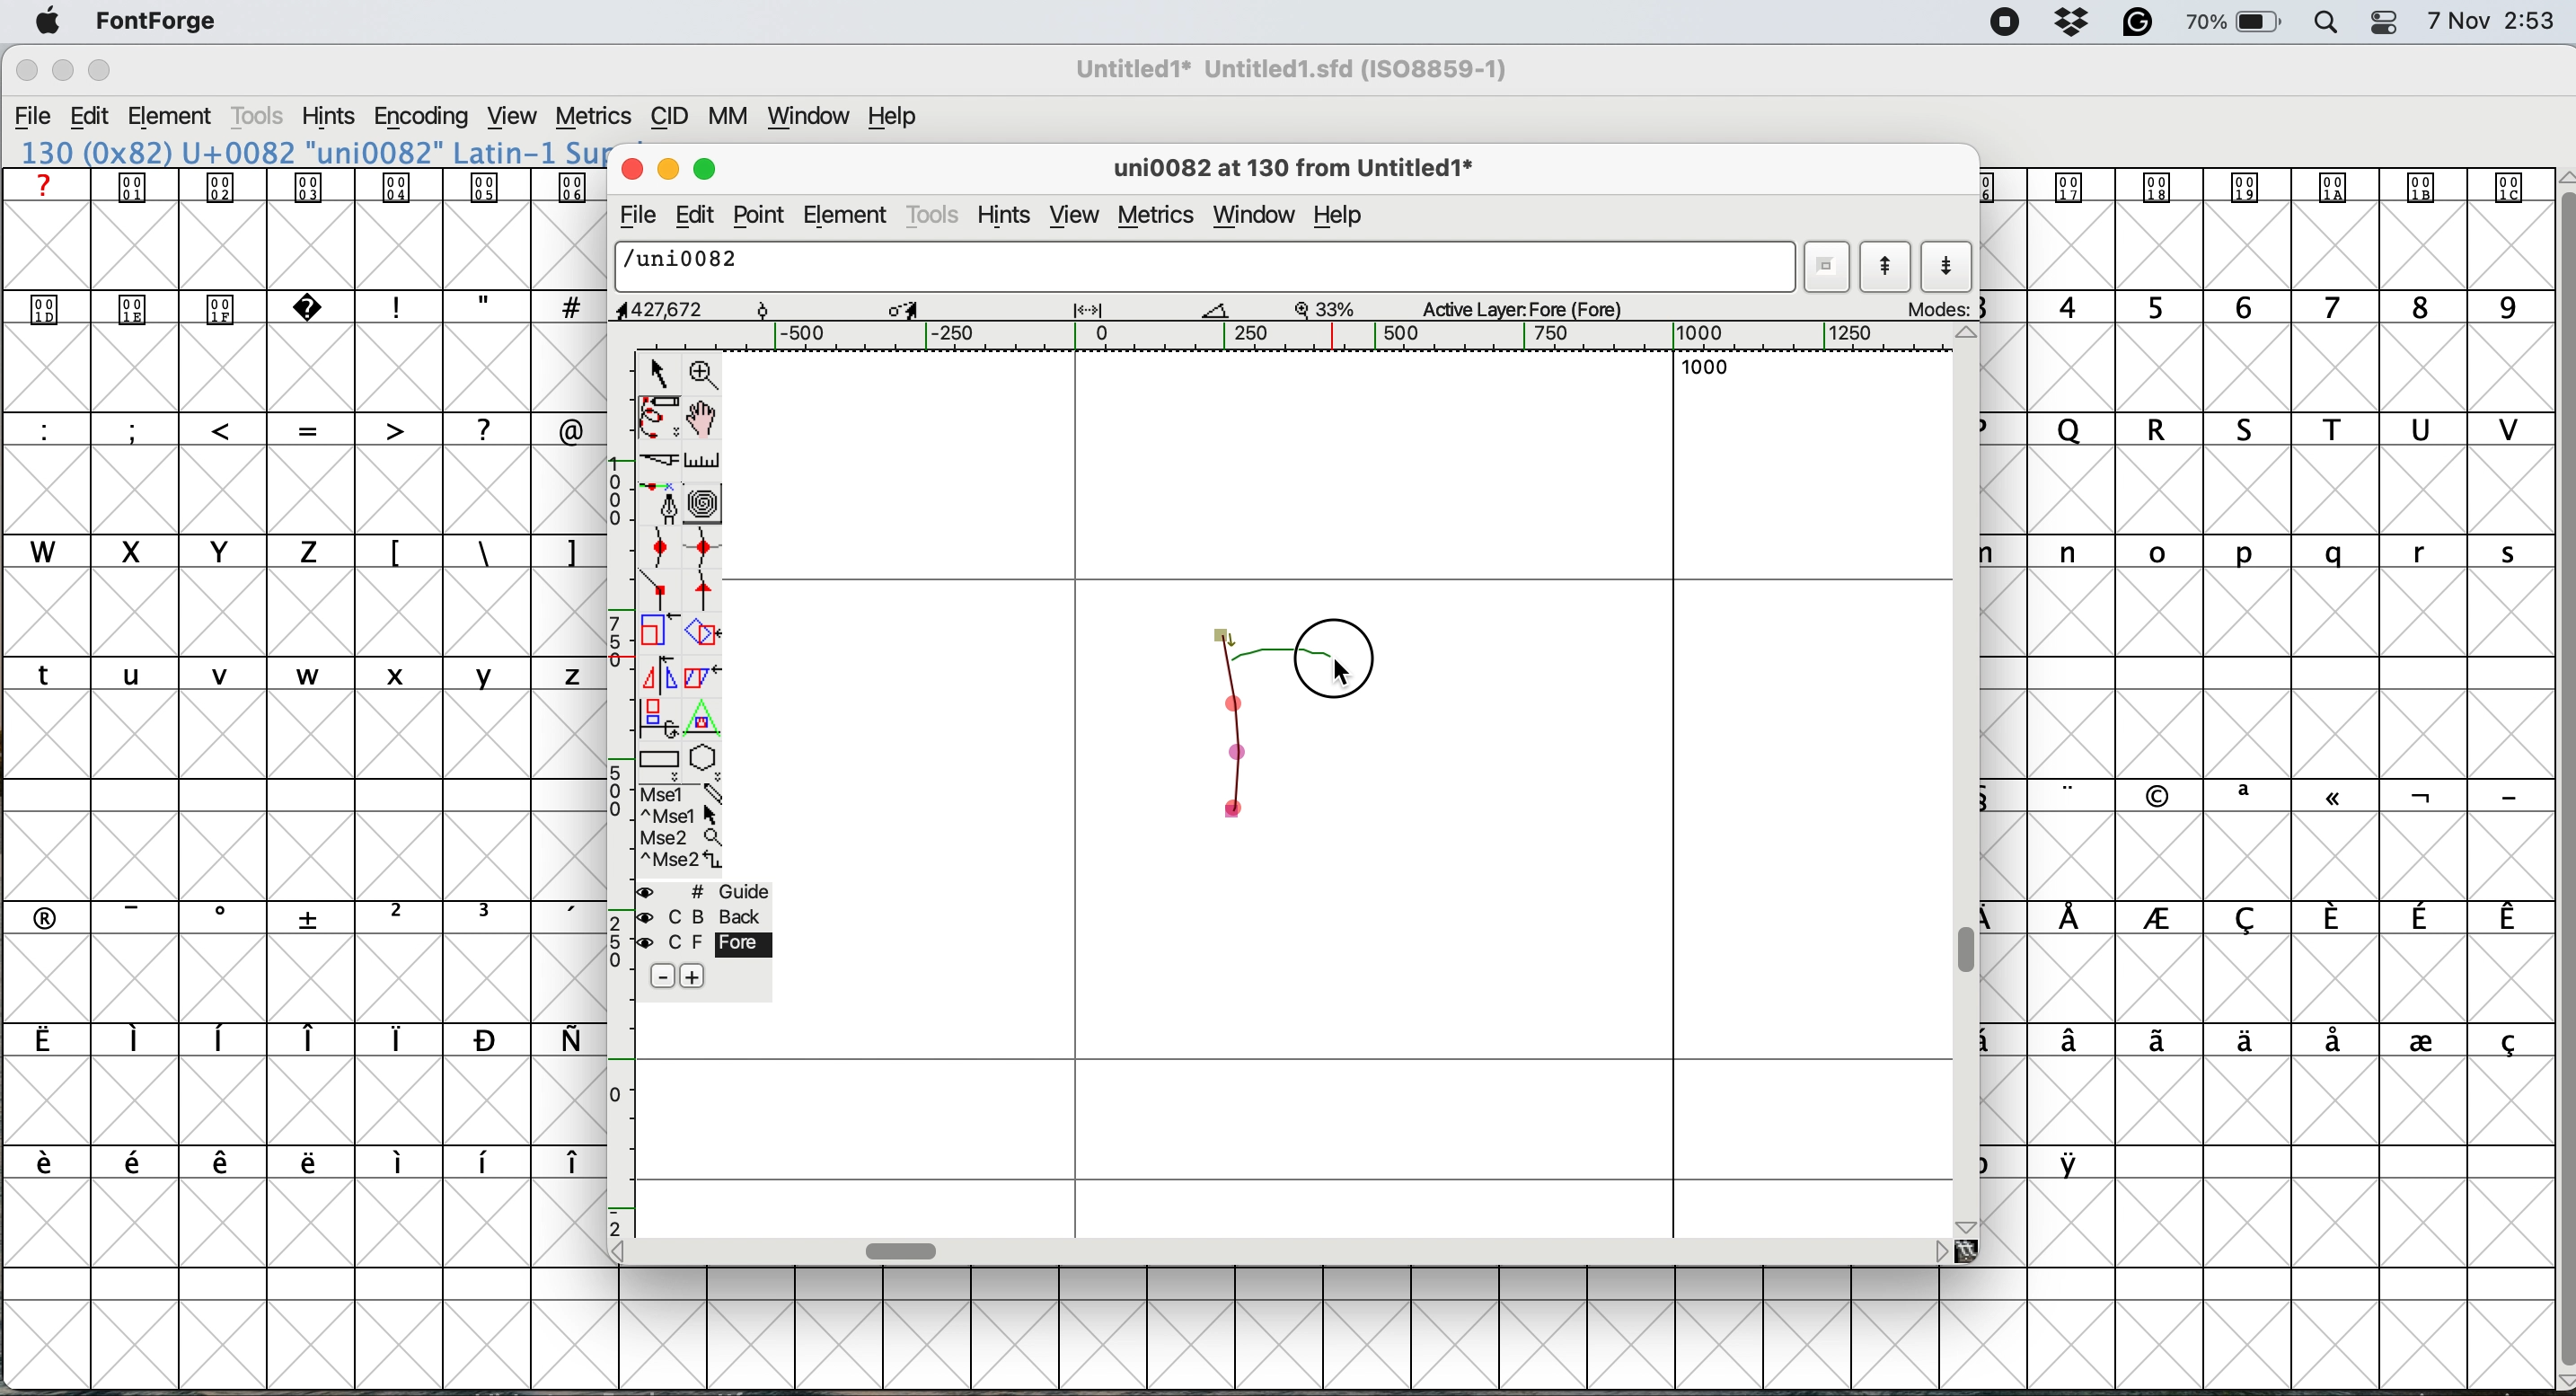 Image resolution: width=2576 pixels, height=1396 pixels. Describe the element at coordinates (2260, 309) in the screenshot. I see `digits` at that location.